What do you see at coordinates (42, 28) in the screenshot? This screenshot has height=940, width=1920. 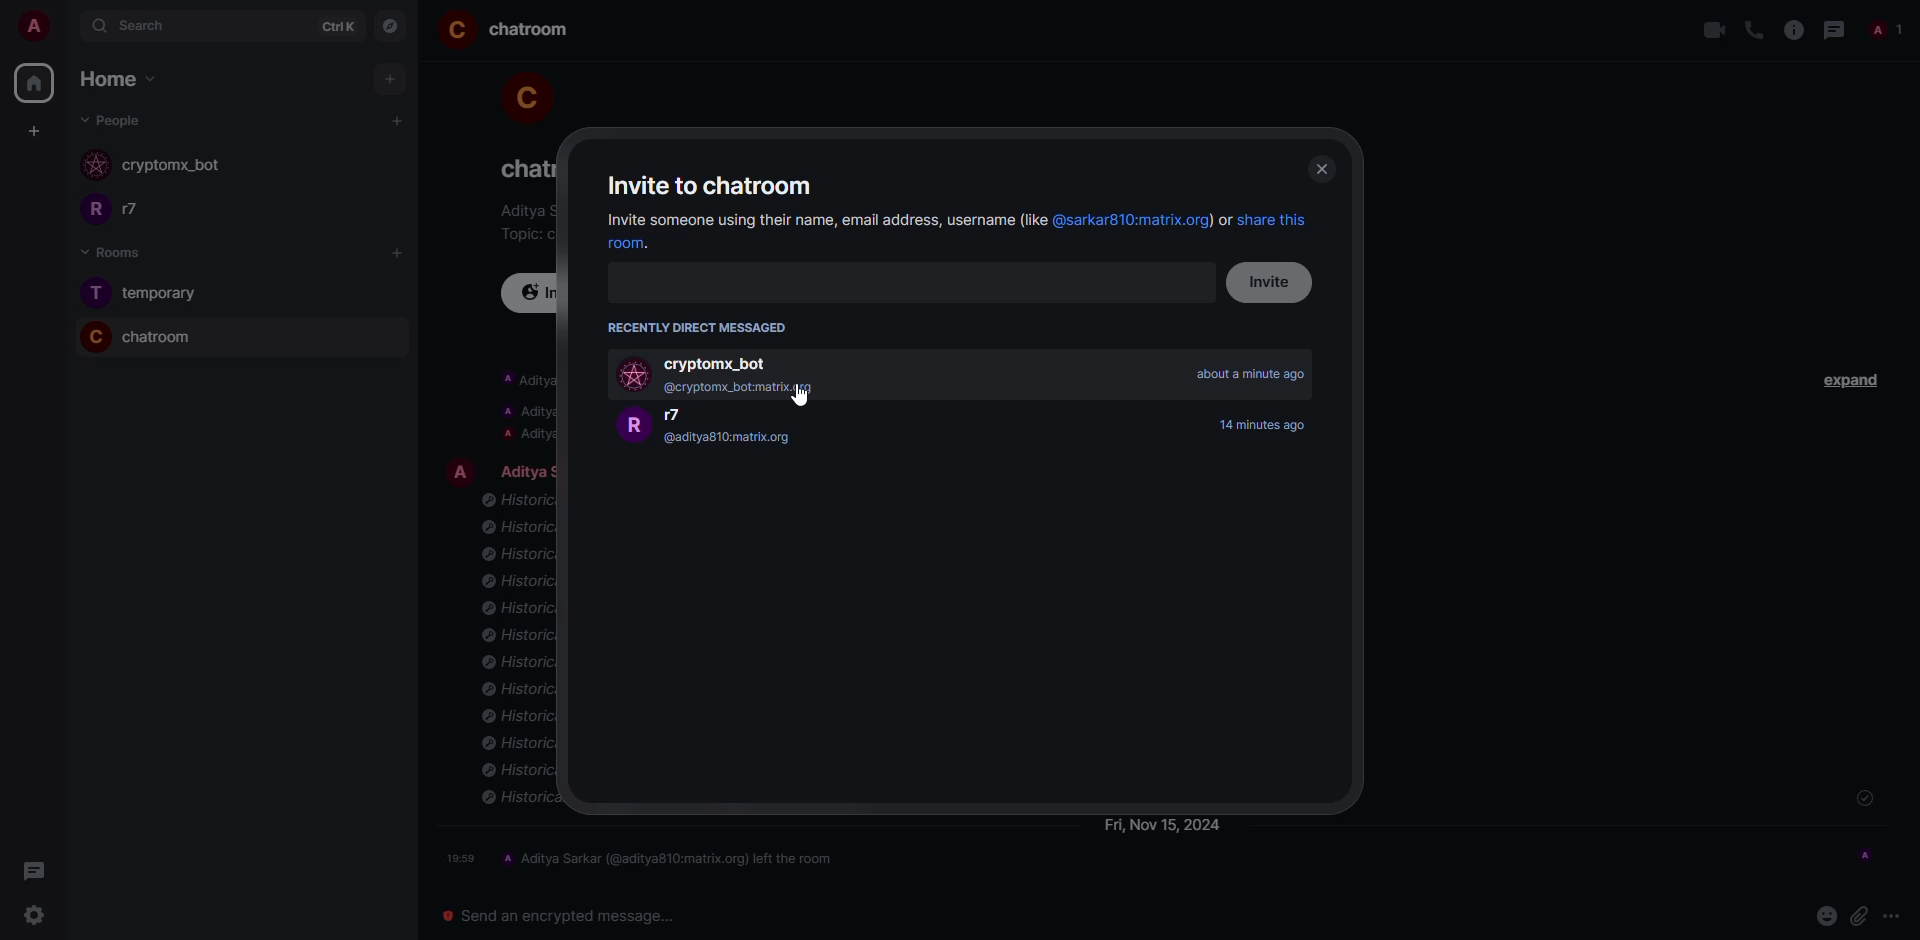 I see `account` at bounding box center [42, 28].